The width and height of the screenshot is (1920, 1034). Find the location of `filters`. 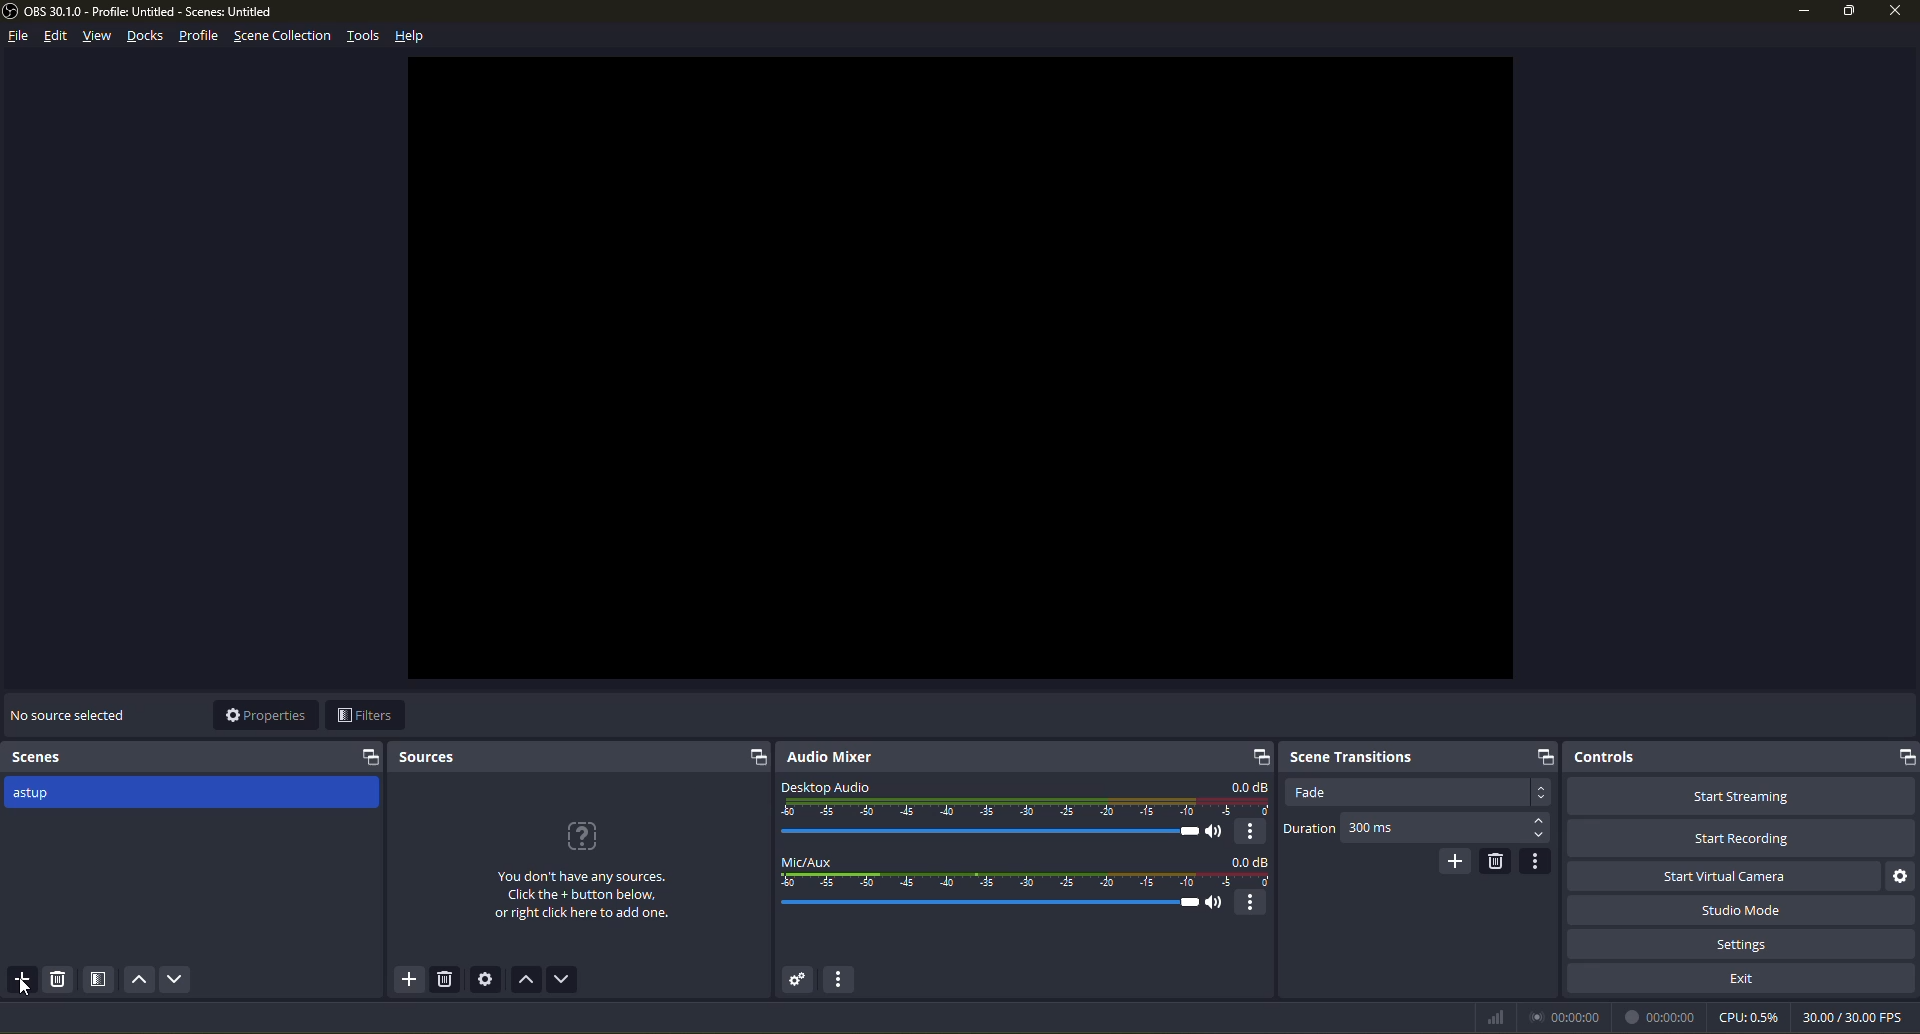

filters is located at coordinates (364, 715).